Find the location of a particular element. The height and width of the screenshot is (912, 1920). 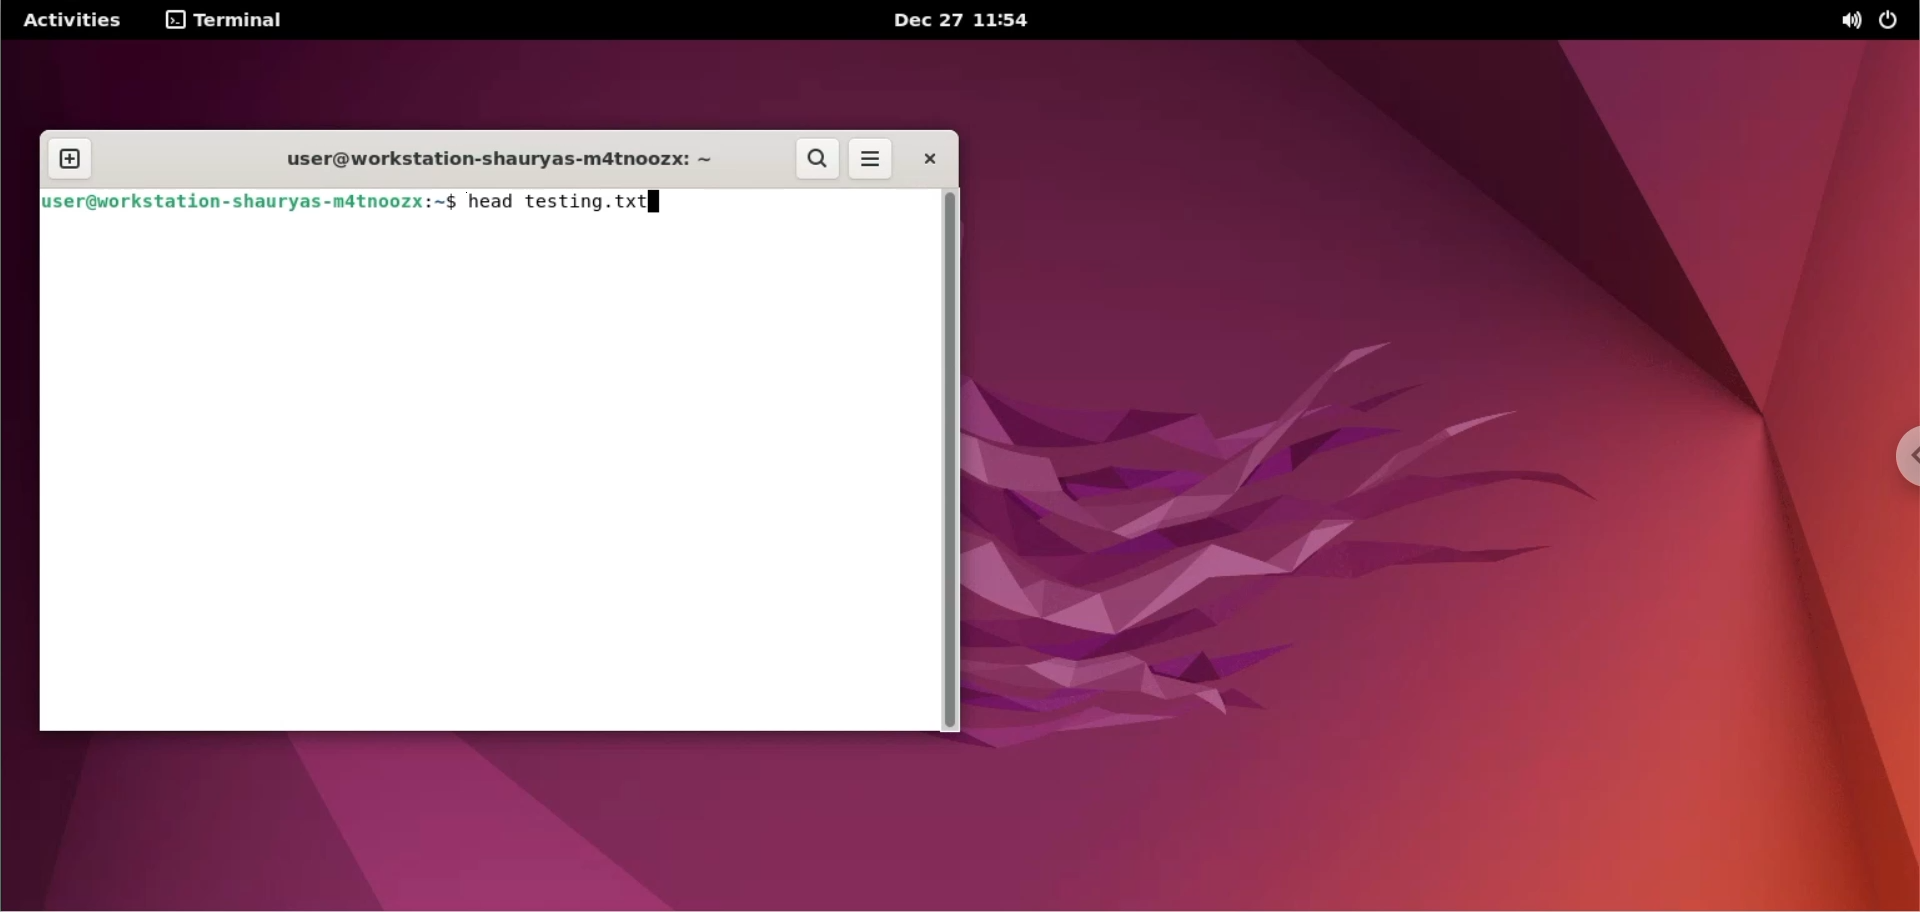

shell prompt: user@workstation-shauryas-m4tnoozx:~$  is located at coordinates (250, 202).